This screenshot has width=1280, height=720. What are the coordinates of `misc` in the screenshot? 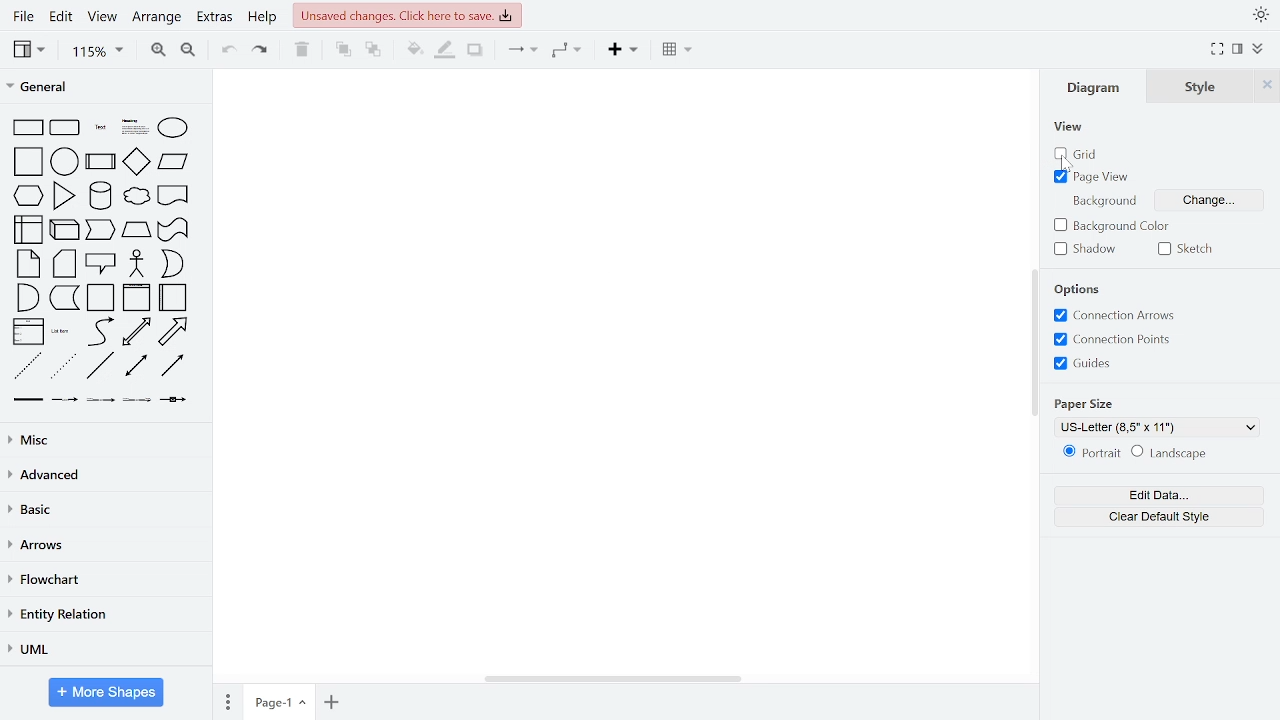 It's located at (102, 441).